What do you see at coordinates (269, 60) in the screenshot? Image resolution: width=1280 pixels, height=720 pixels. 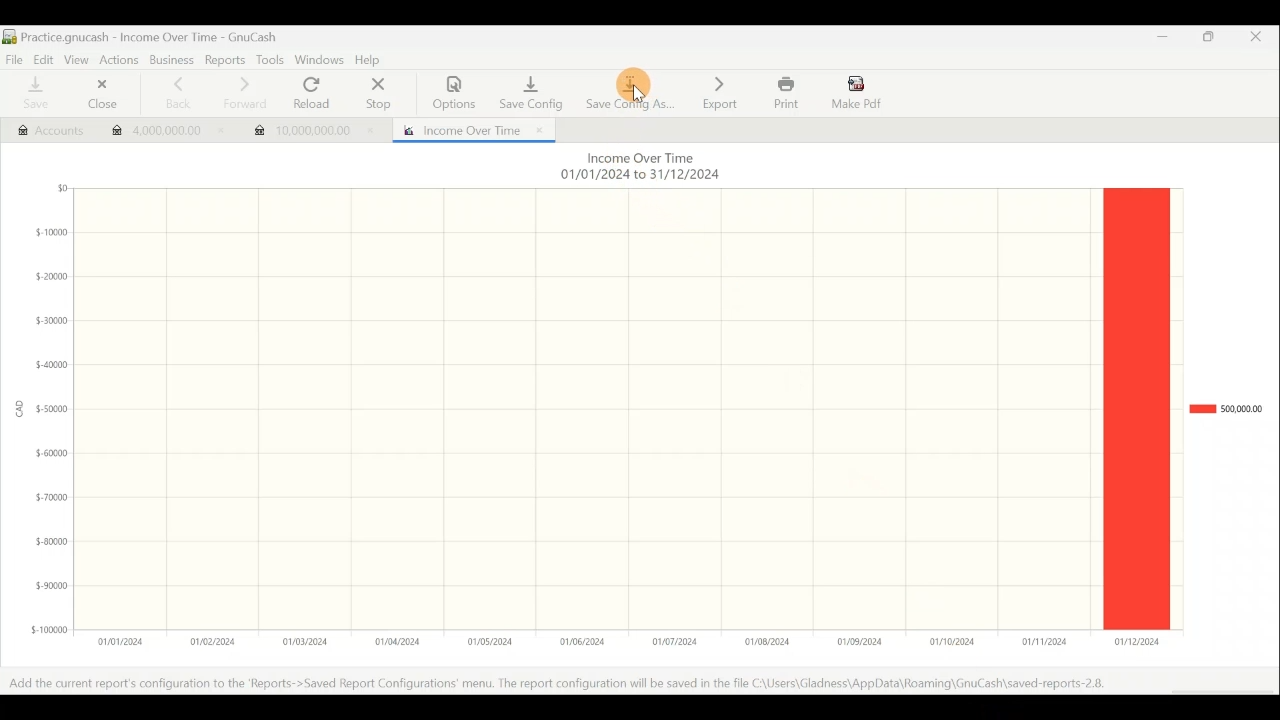 I see `Tools` at bounding box center [269, 60].